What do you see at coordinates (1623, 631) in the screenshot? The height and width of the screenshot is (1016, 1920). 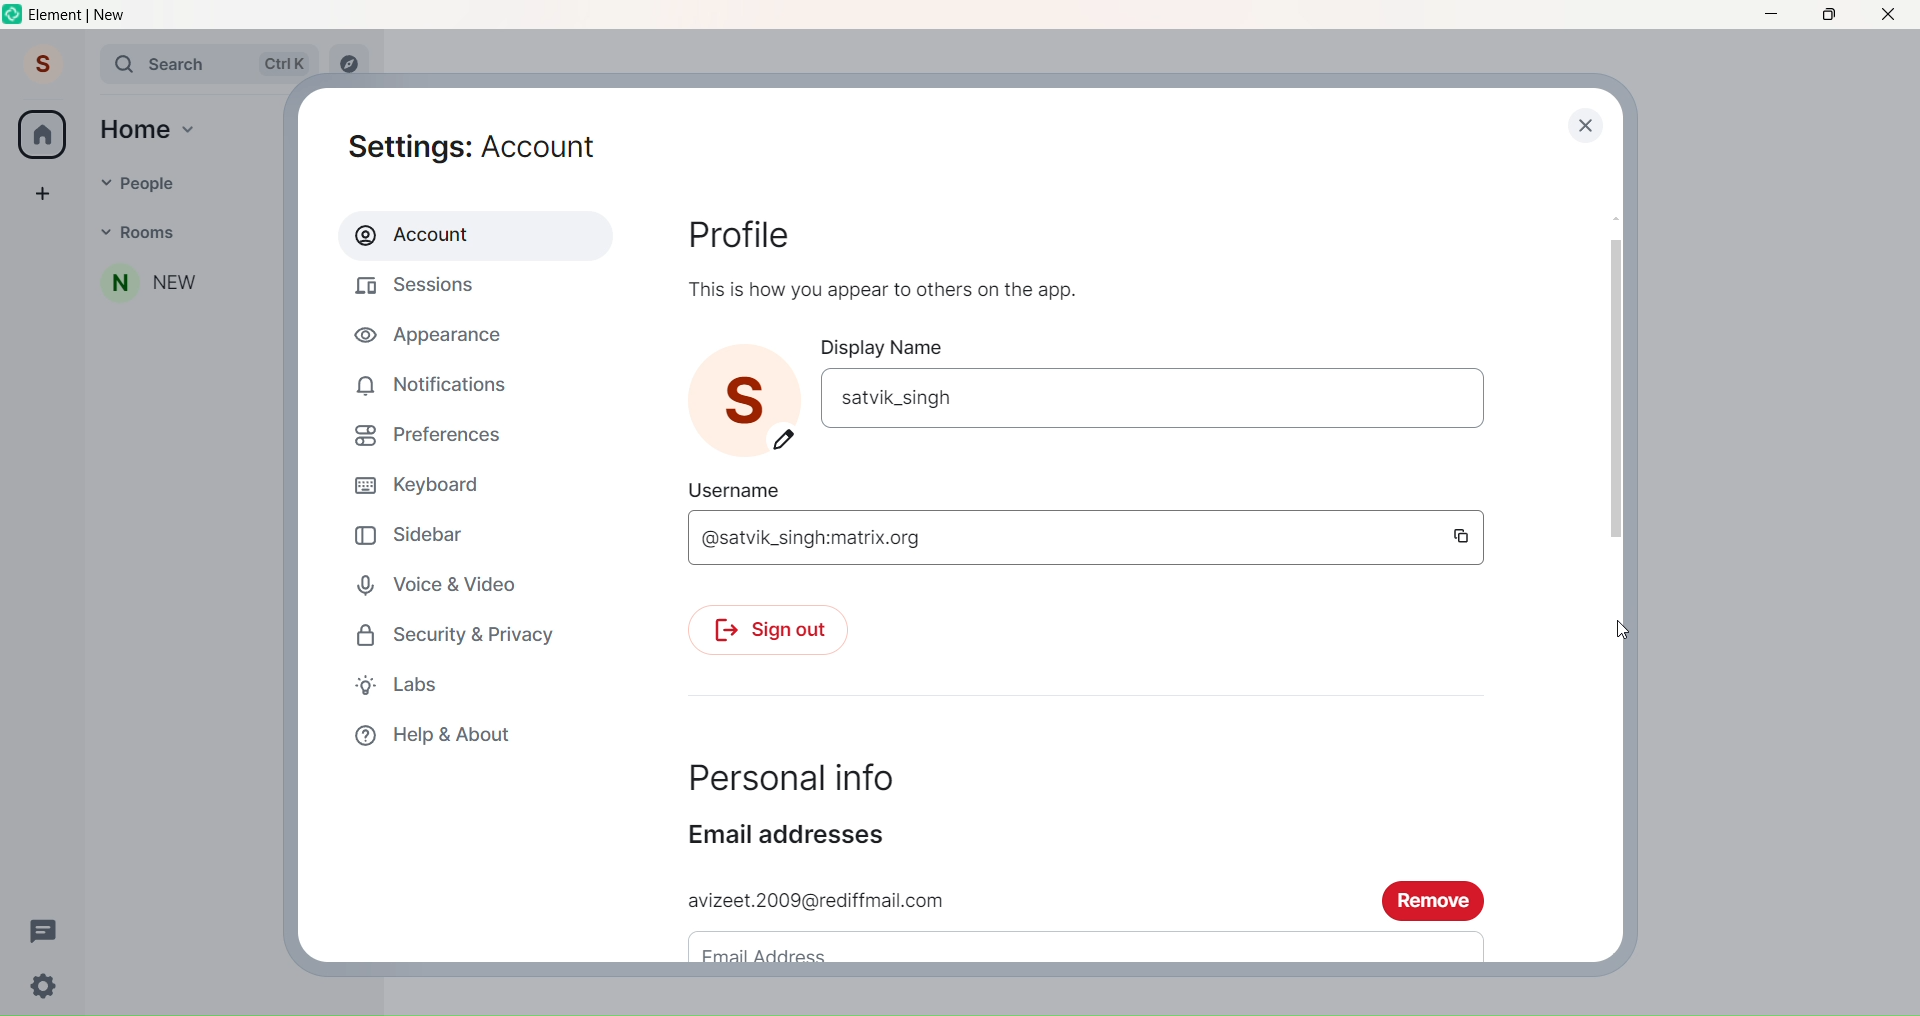 I see `cursor` at bounding box center [1623, 631].